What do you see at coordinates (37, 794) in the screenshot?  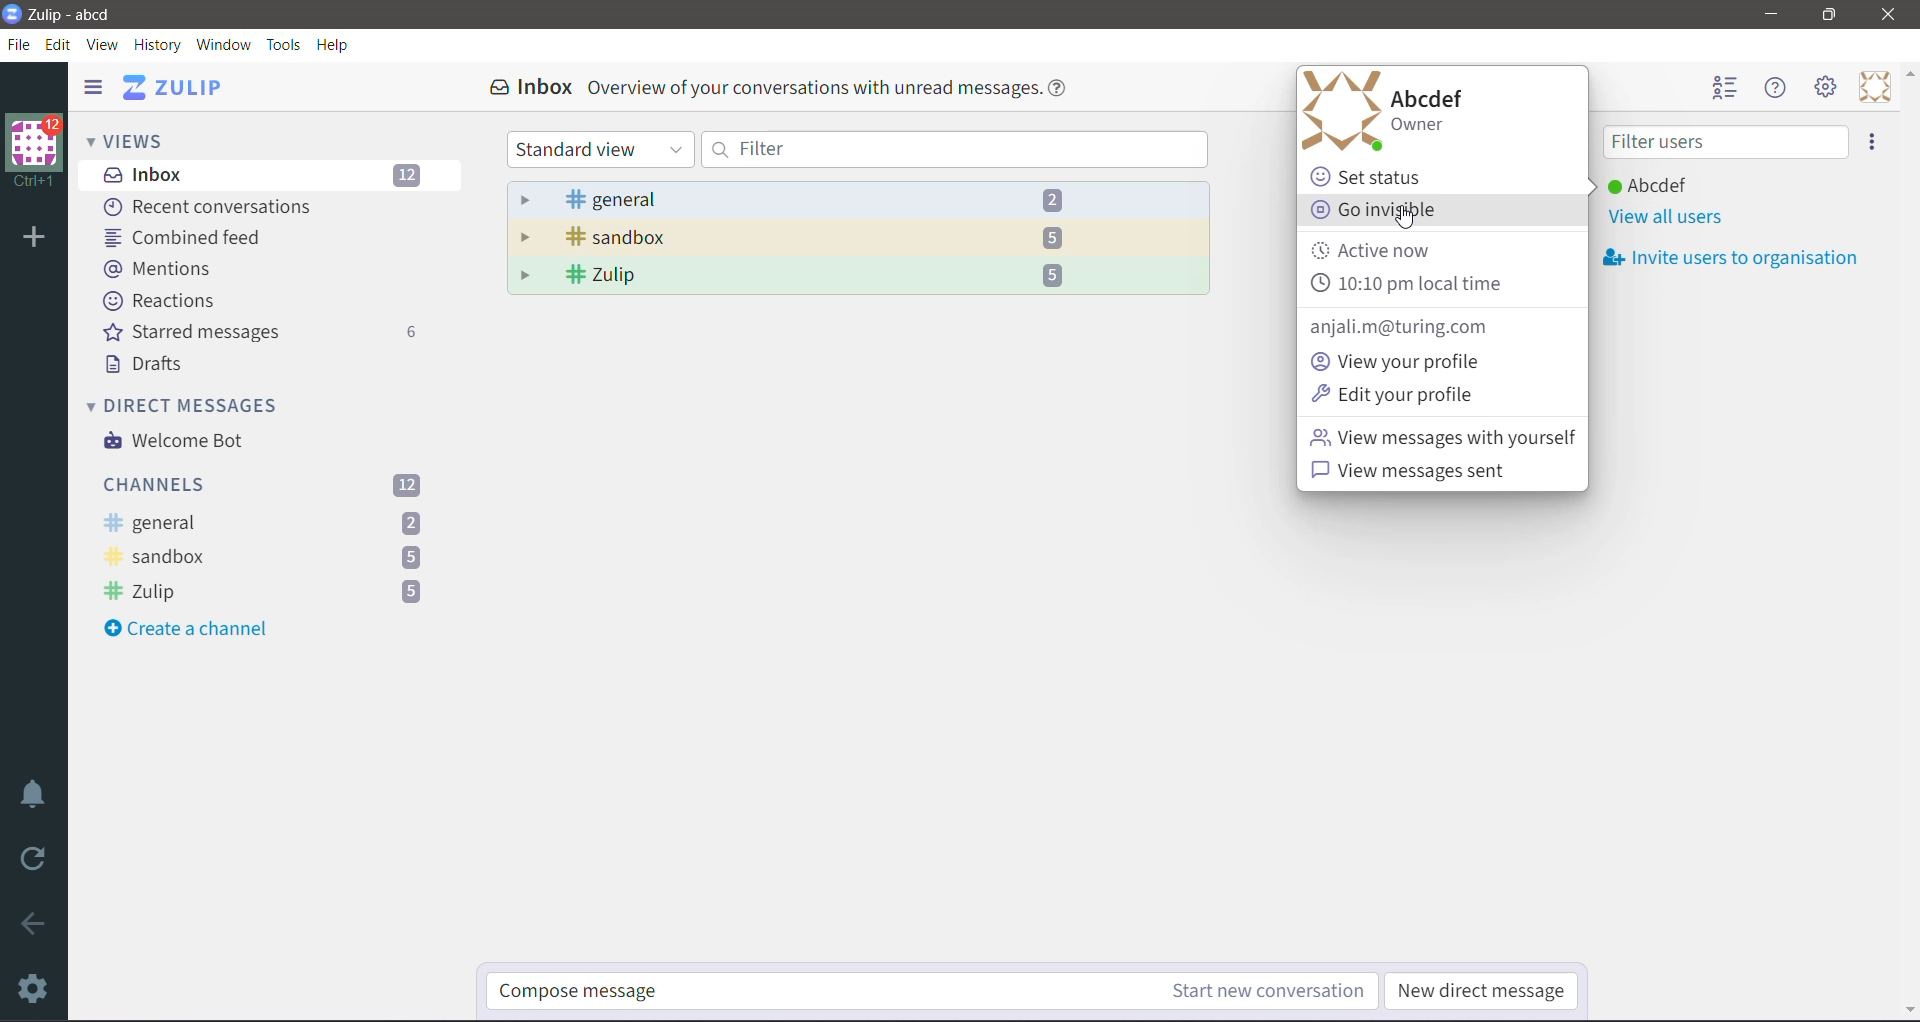 I see `Enable Do Not Disturb` at bounding box center [37, 794].